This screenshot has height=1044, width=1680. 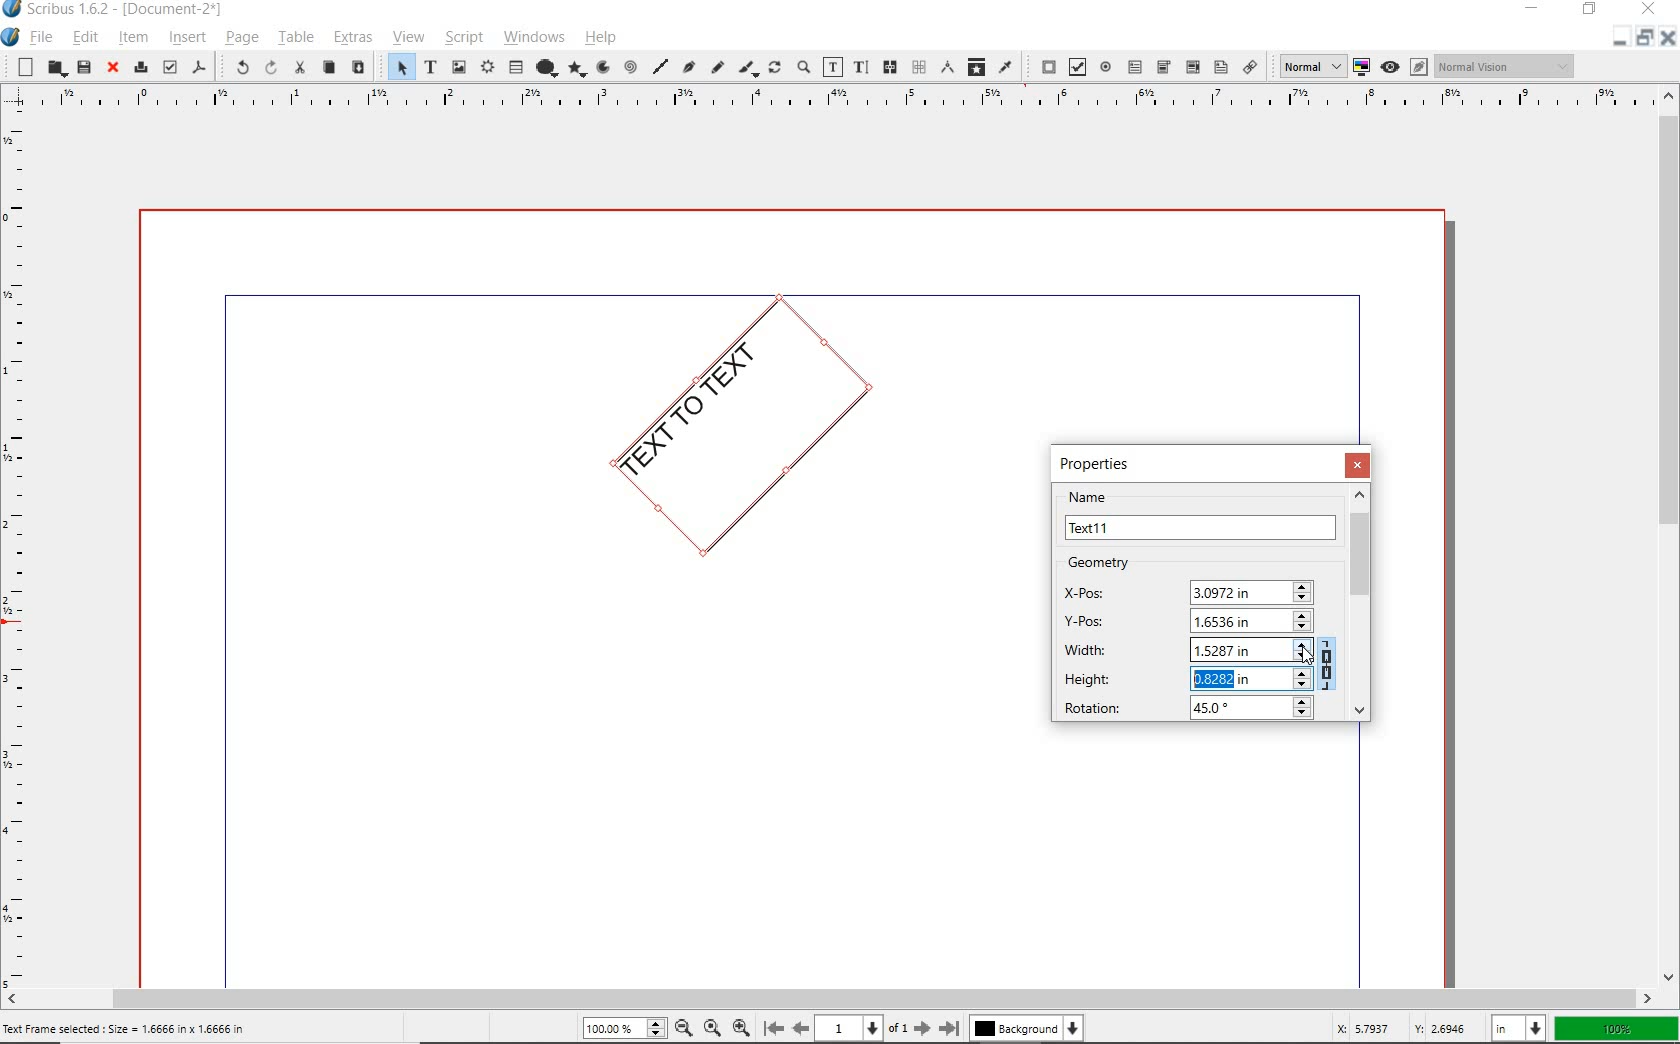 What do you see at coordinates (1307, 684) in the screenshot?
I see `CURSOR` at bounding box center [1307, 684].